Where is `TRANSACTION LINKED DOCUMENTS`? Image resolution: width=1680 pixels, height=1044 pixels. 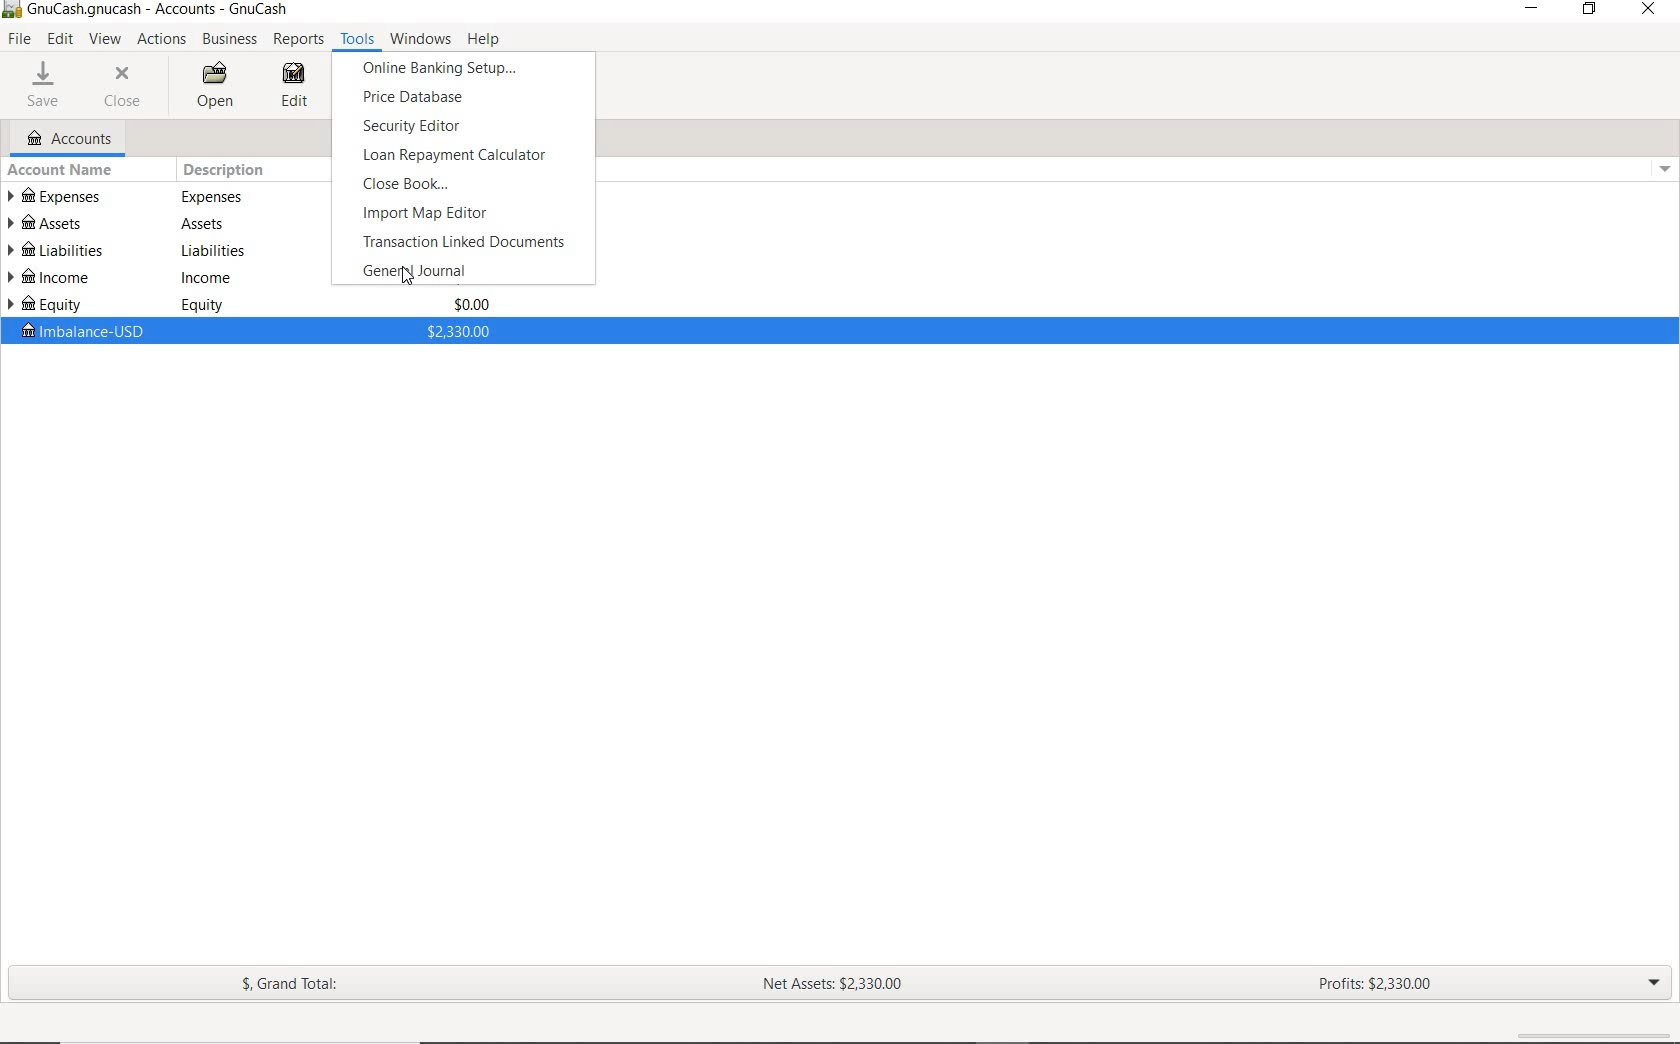 TRANSACTION LINKED DOCUMENTS is located at coordinates (464, 242).